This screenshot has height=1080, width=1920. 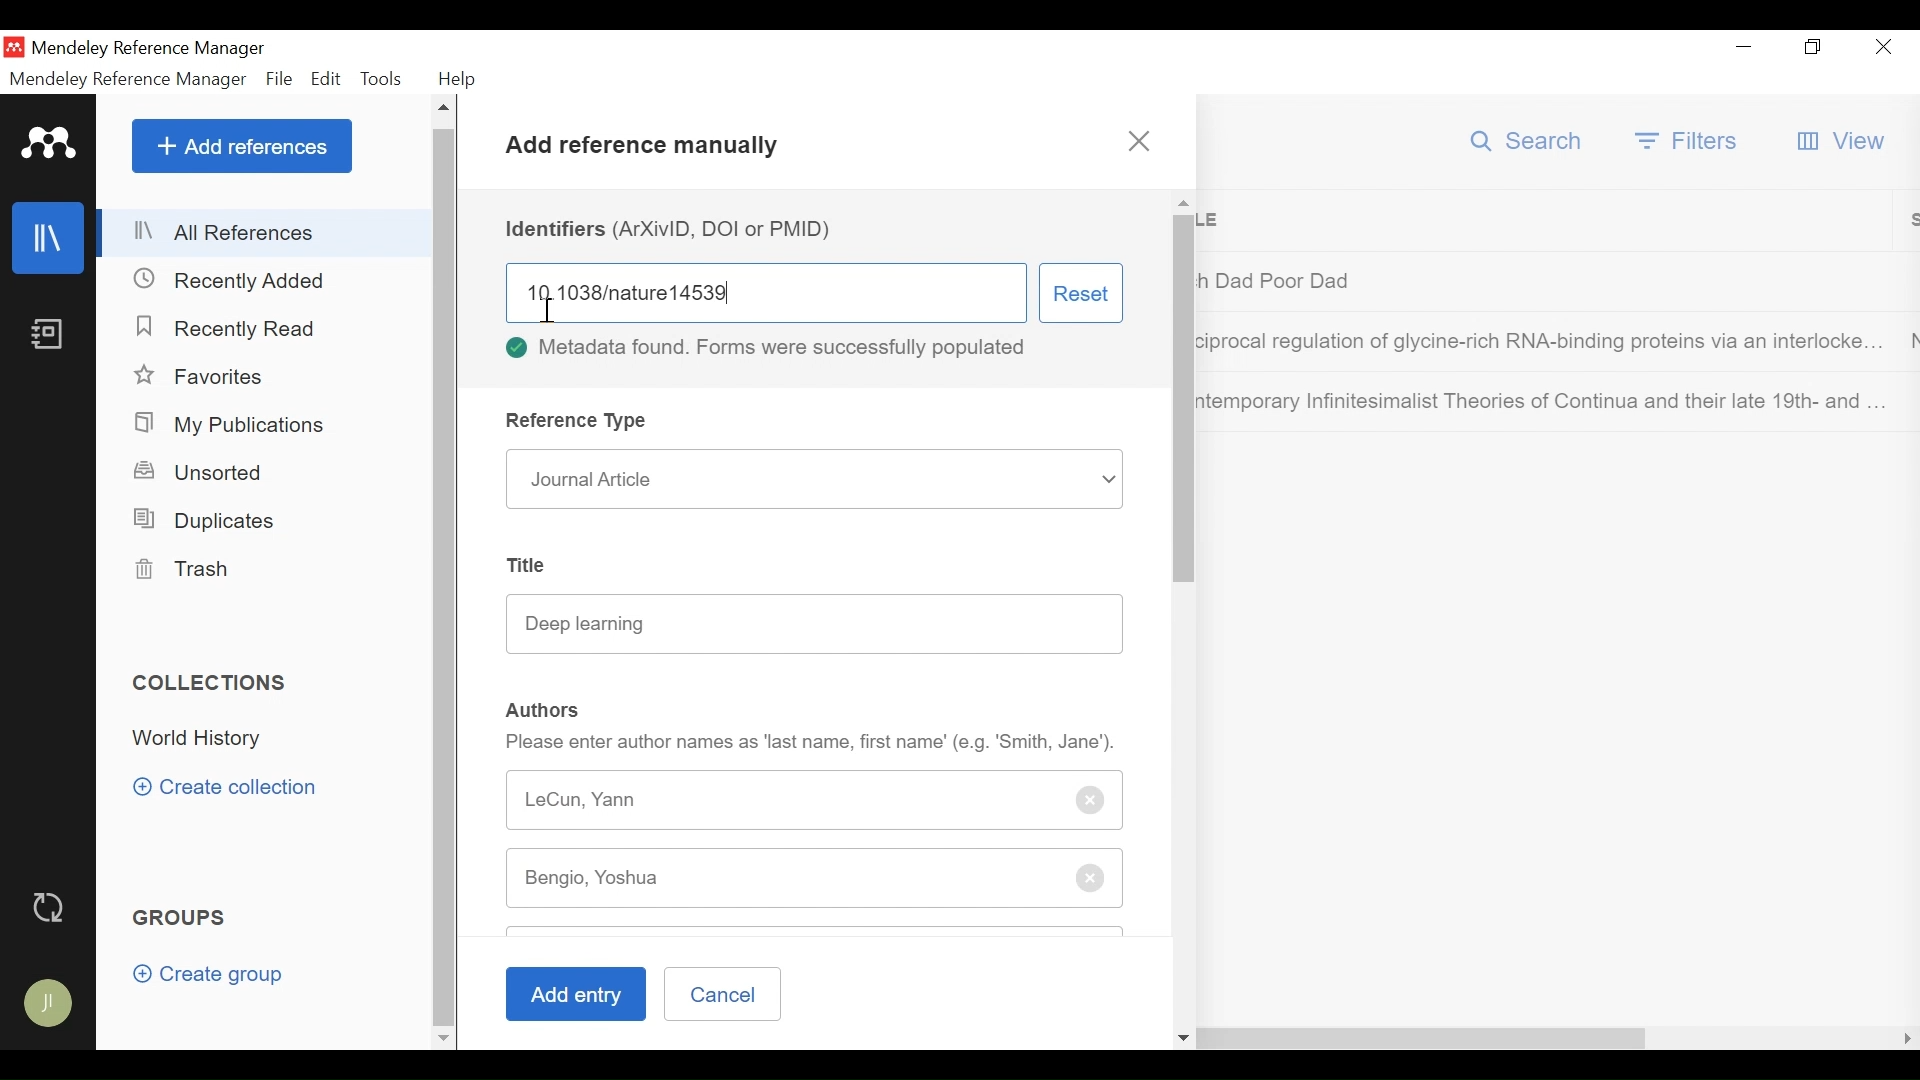 What do you see at coordinates (1744, 47) in the screenshot?
I see `minimize` at bounding box center [1744, 47].